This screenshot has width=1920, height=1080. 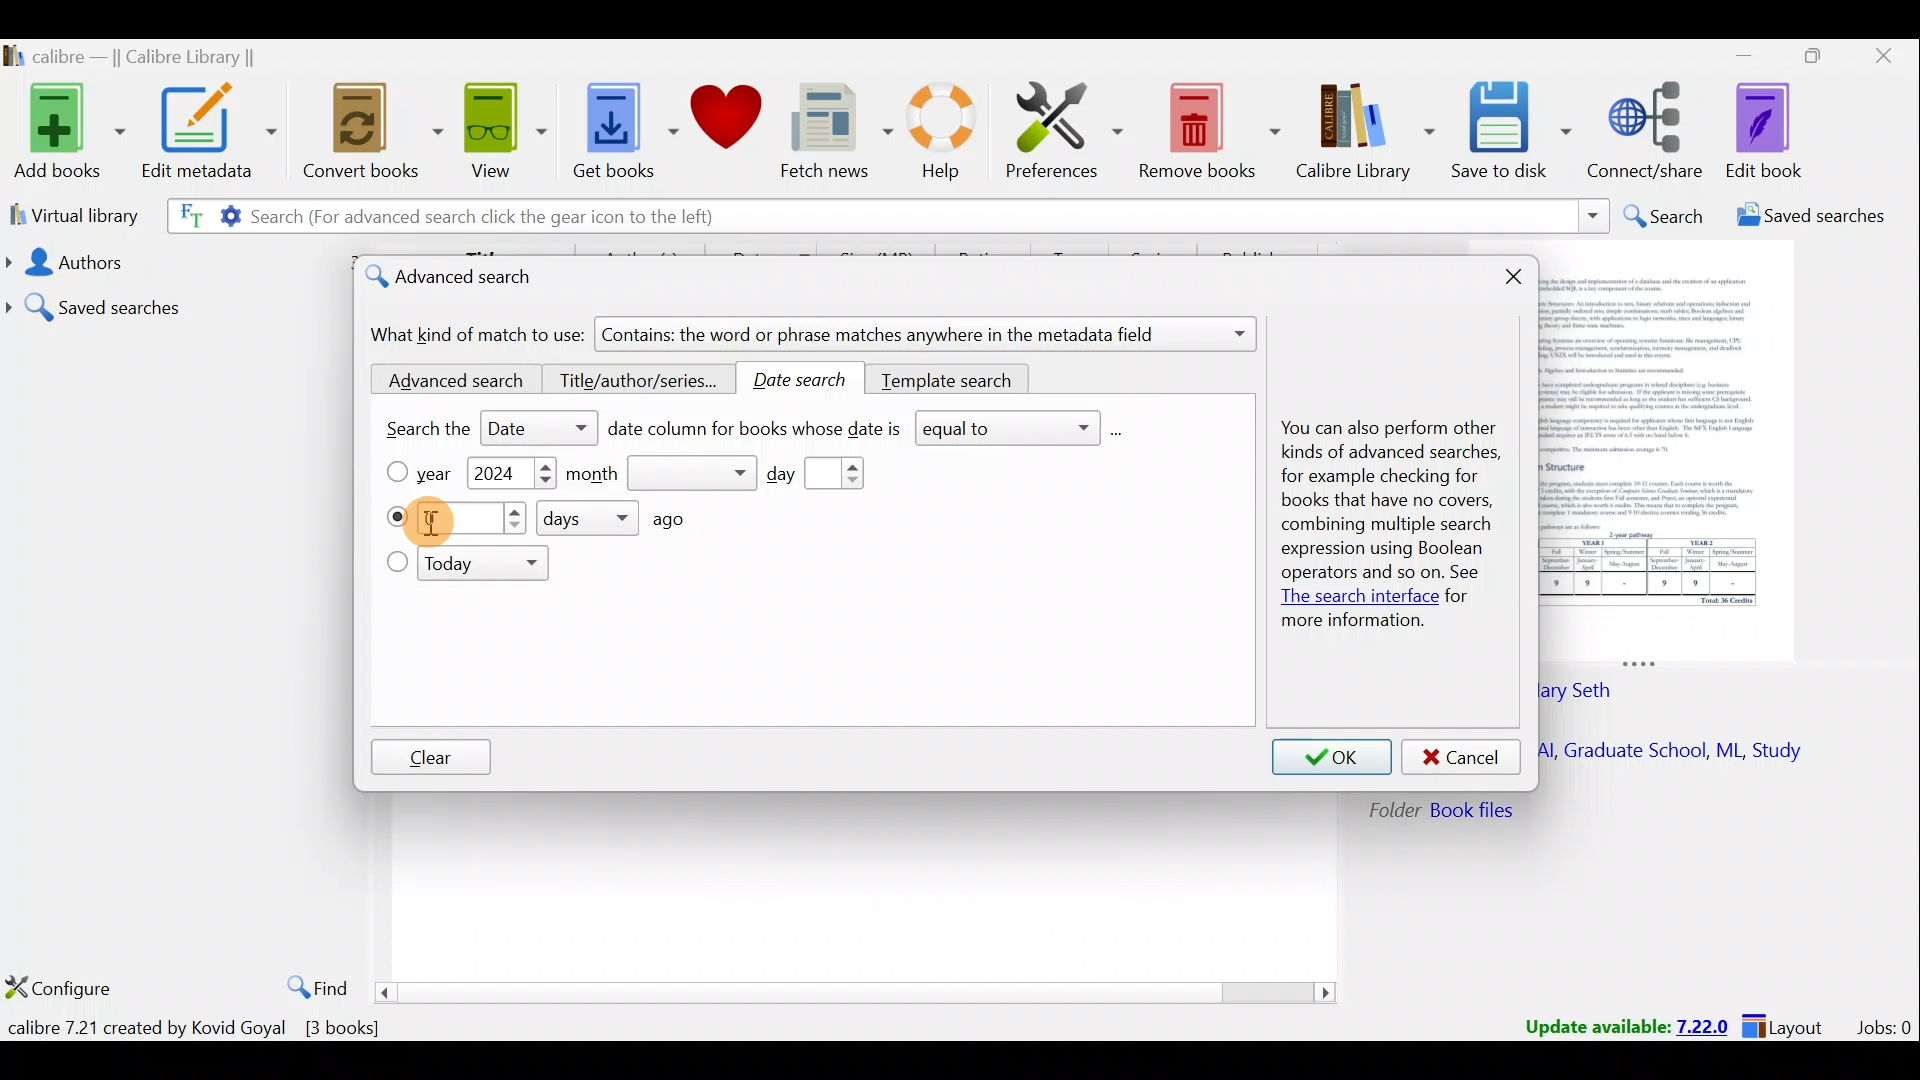 What do you see at coordinates (68, 214) in the screenshot?
I see `Virtual library` at bounding box center [68, 214].